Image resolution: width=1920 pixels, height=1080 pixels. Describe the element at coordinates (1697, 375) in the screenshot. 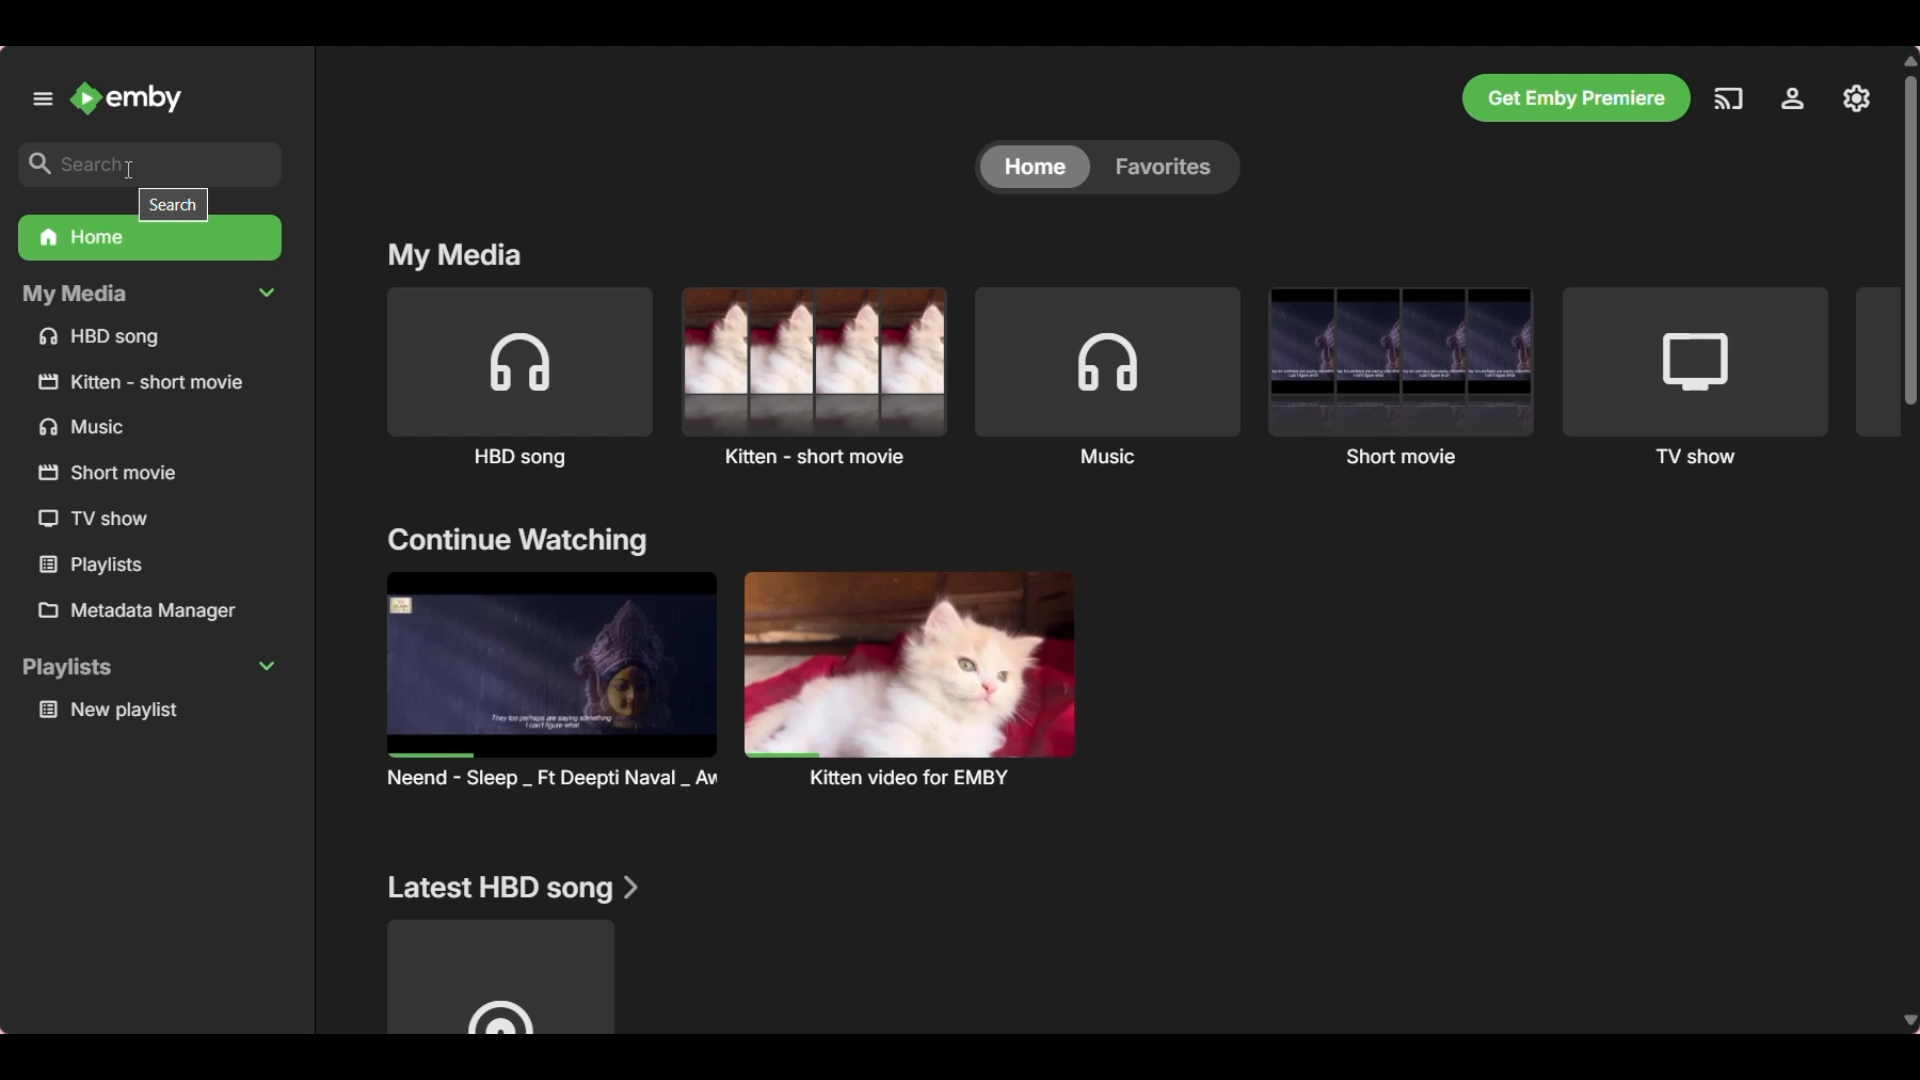

I see `TV show` at that location.